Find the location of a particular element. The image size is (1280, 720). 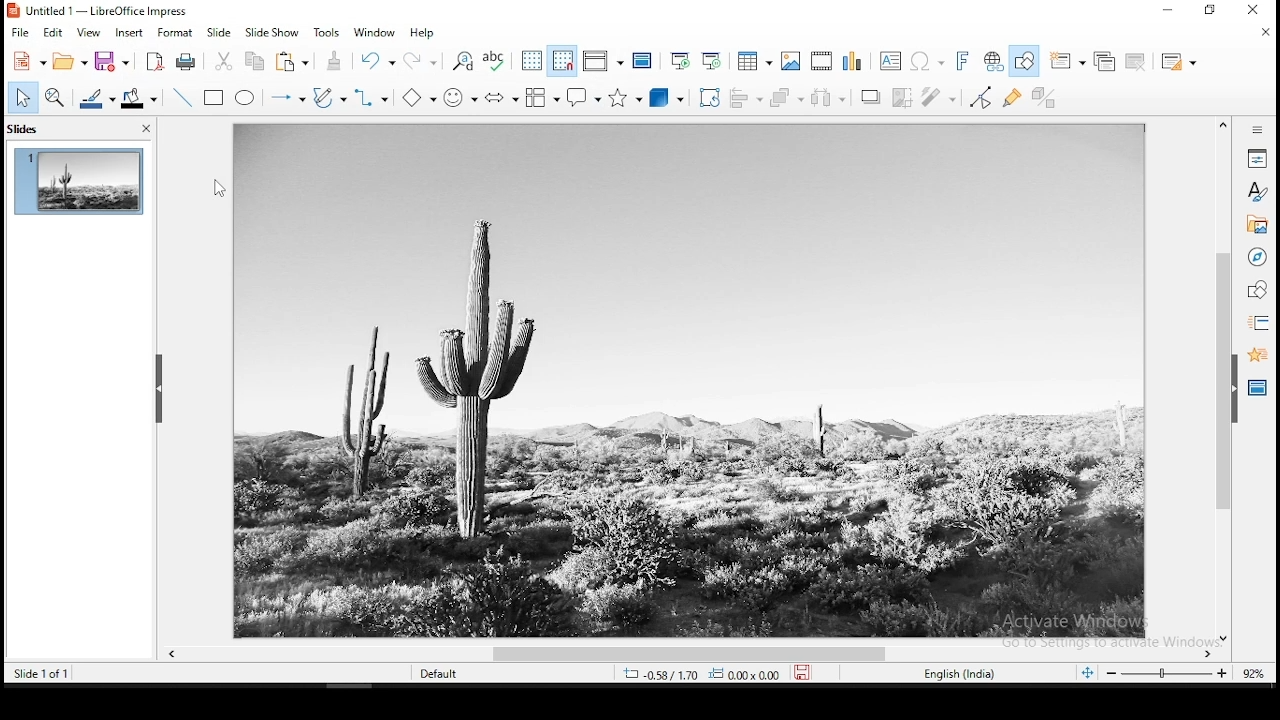

sidebar settings is located at coordinates (1260, 129).